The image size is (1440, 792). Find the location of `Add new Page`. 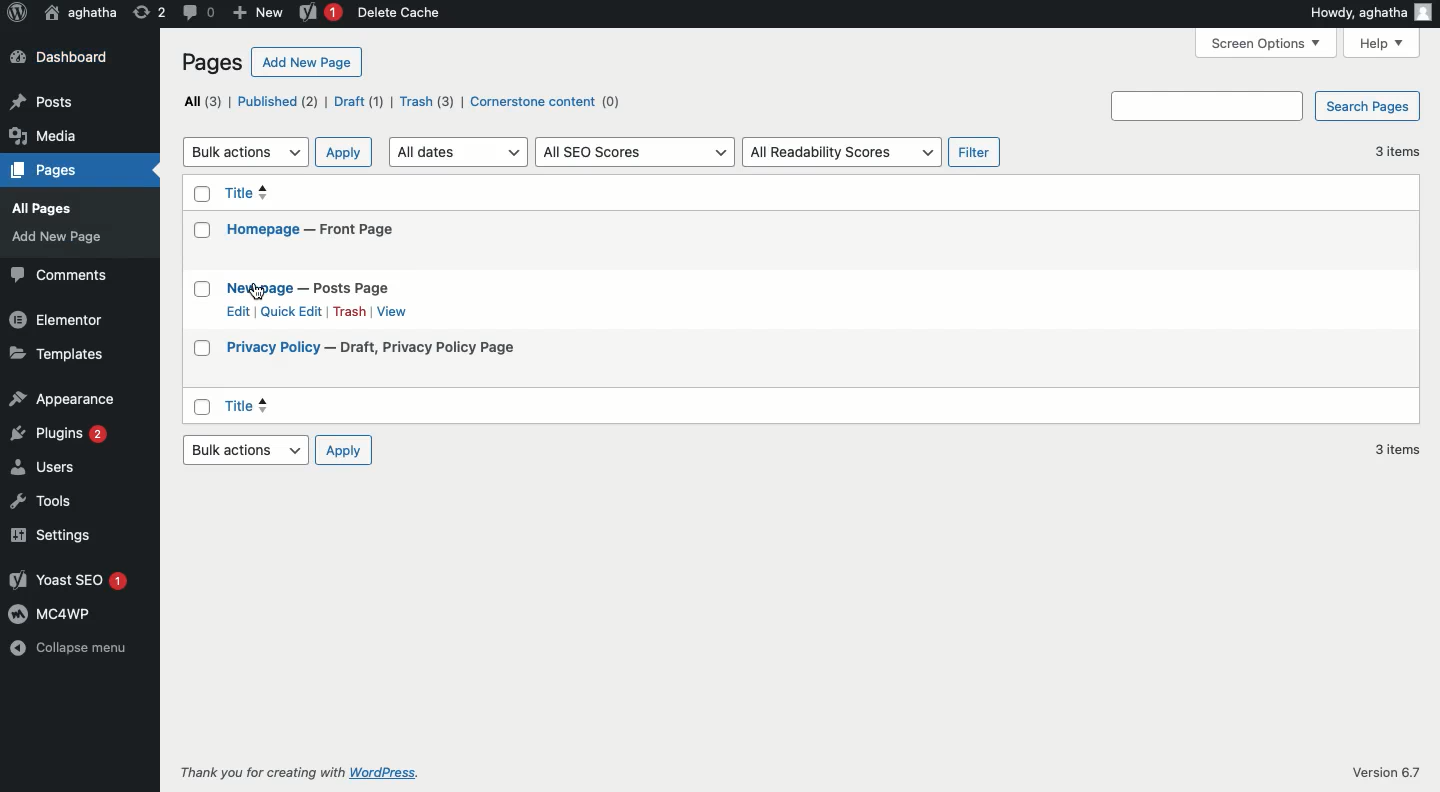

Add new Page is located at coordinates (58, 237).